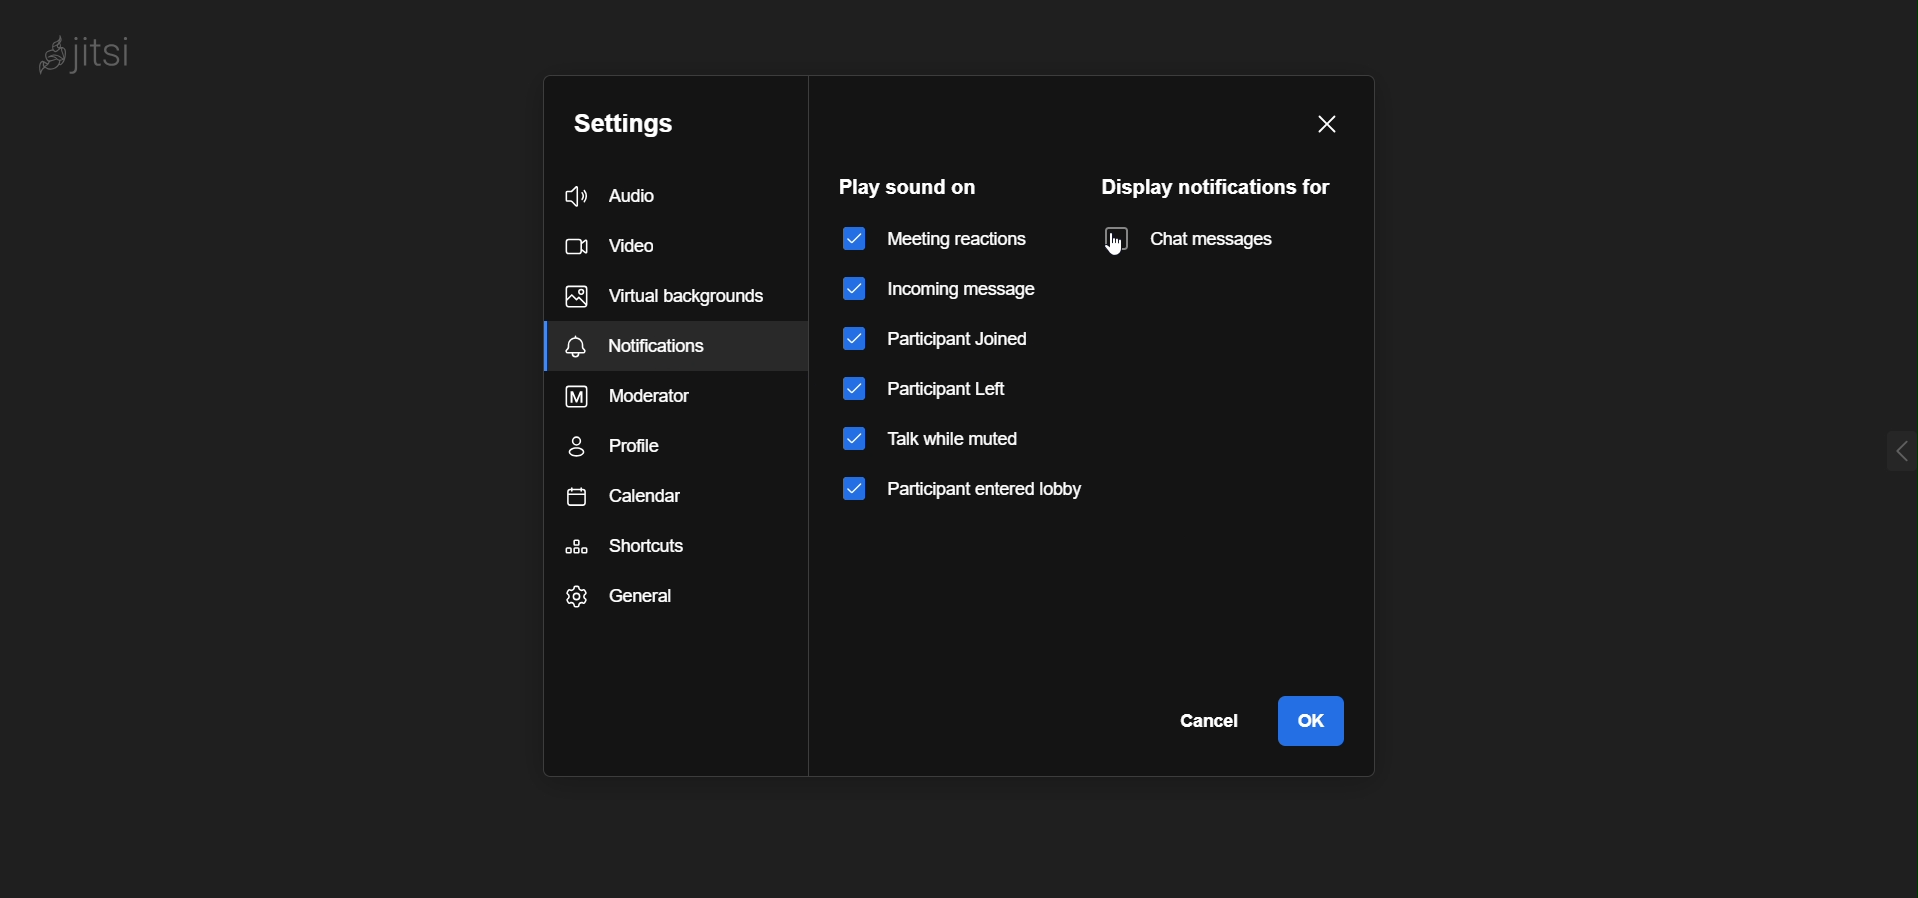 The width and height of the screenshot is (1918, 898). Describe the element at coordinates (912, 187) in the screenshot. I see `play sound on` at that location.